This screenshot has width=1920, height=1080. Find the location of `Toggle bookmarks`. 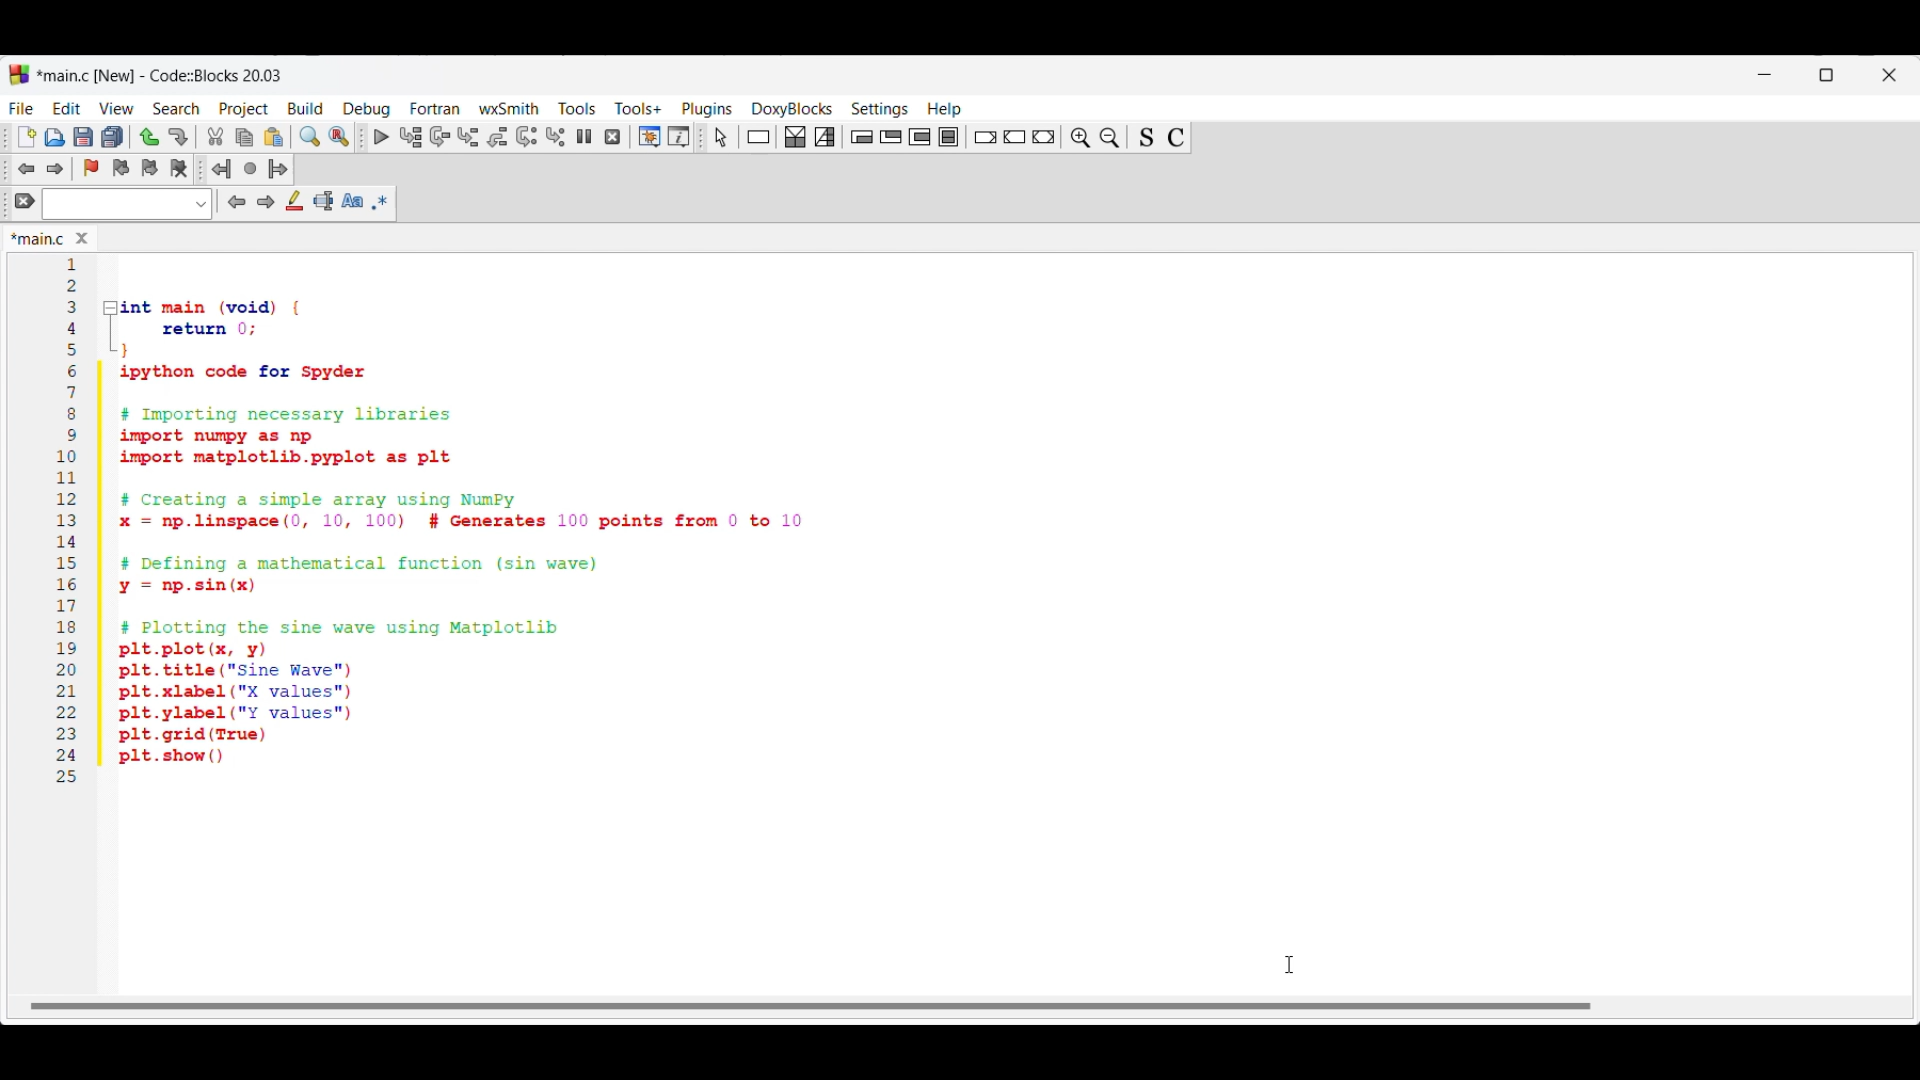

Toggle bookmarks is located at coordinates (91, 168).